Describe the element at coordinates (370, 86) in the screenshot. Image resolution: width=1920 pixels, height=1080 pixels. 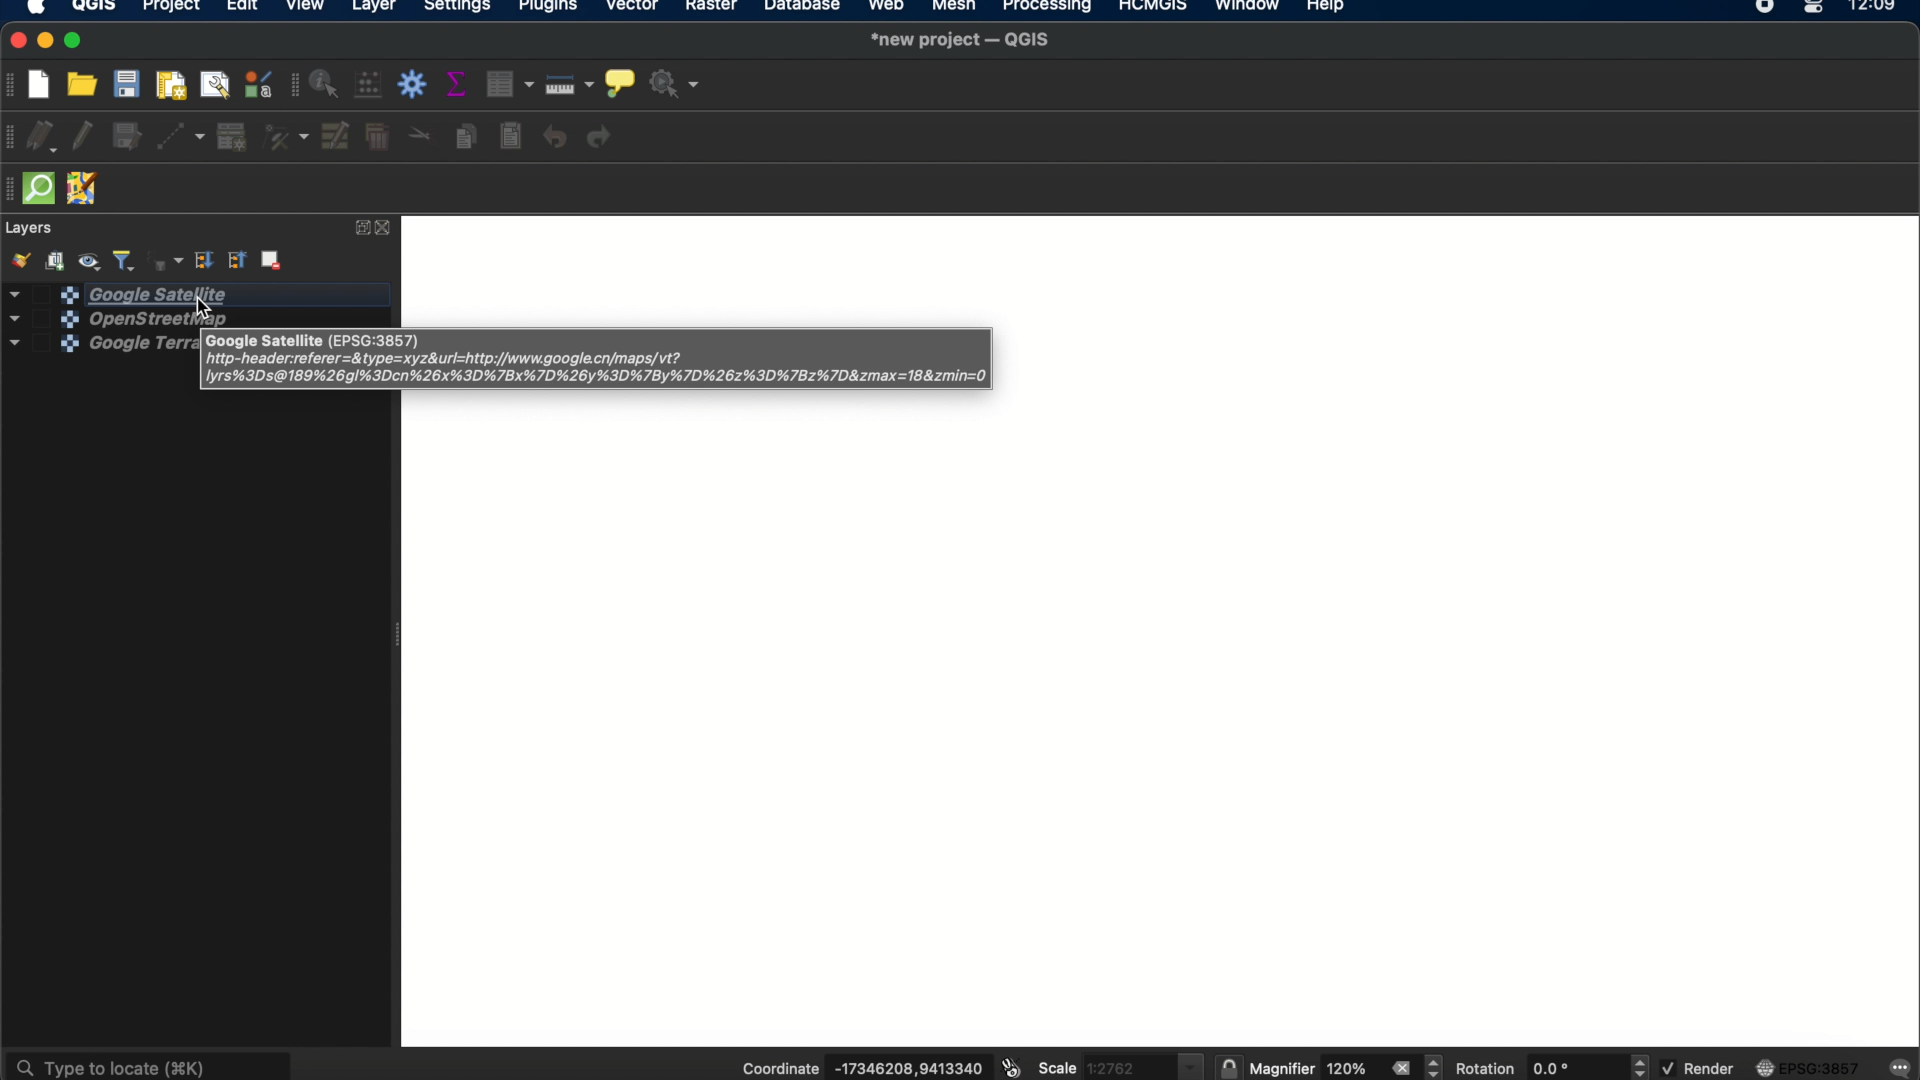
I see `open field calculator` at that location.